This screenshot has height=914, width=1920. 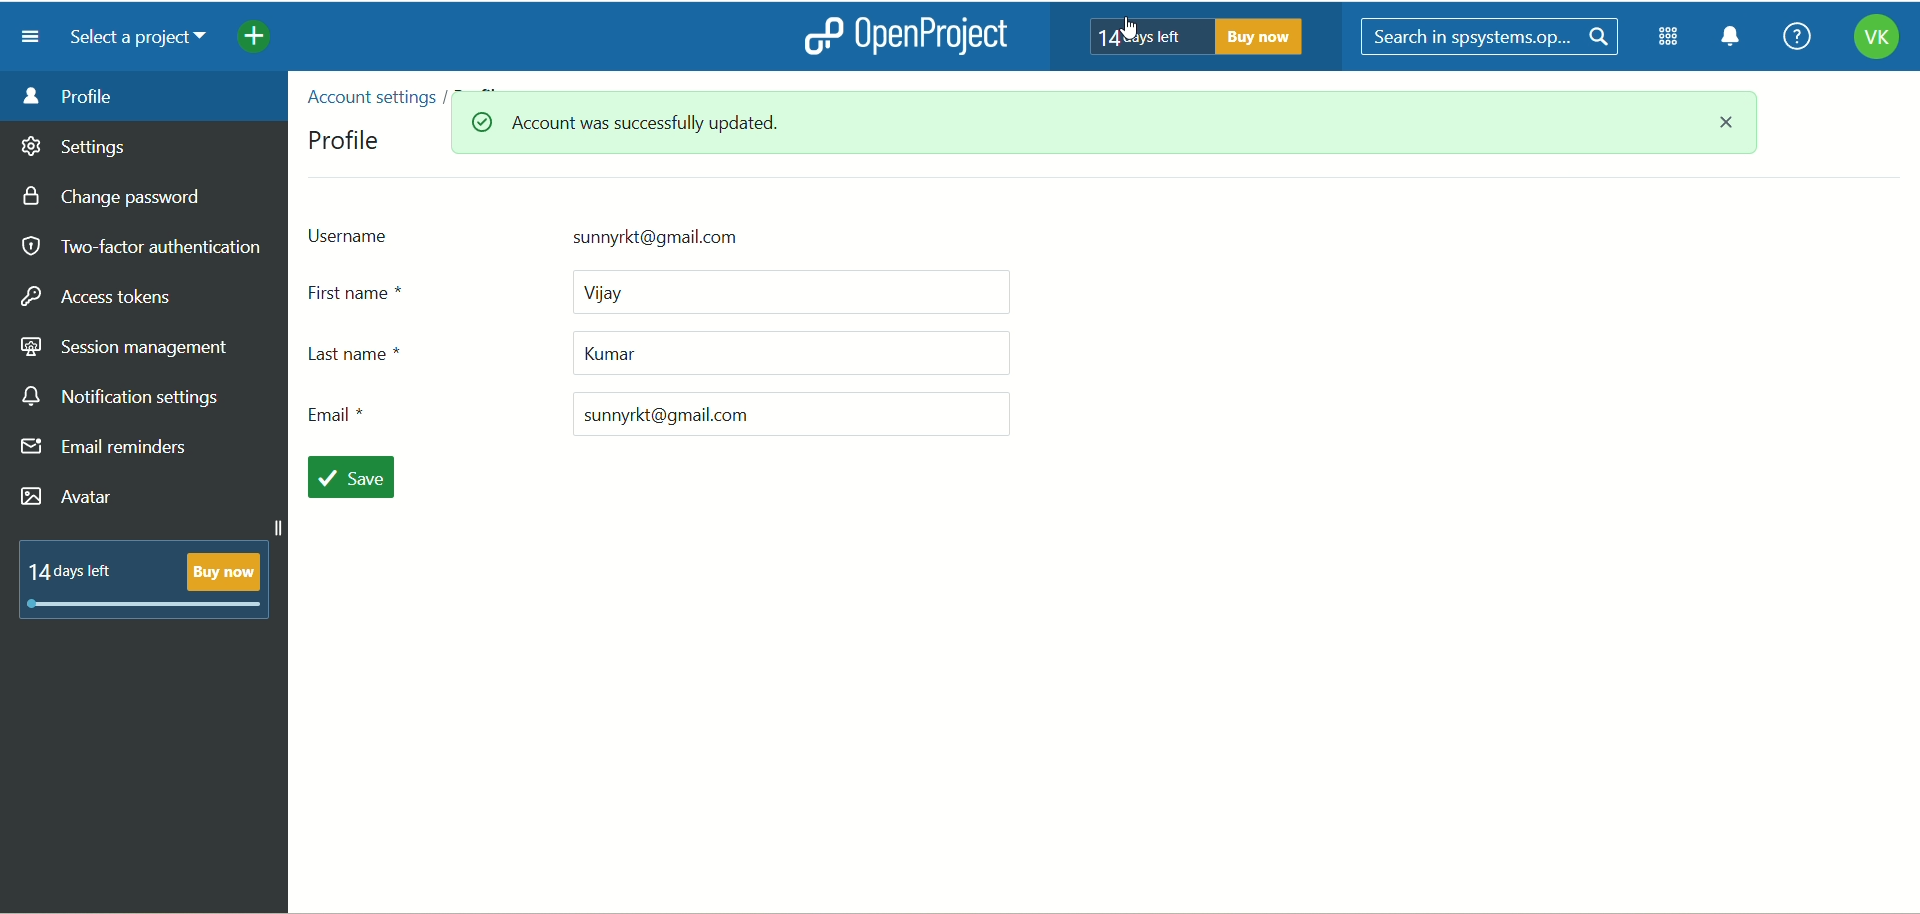 What do you see at coordinates (569, 125) in the screenshot?
I see `account was successfully updated` at bounding box center [569, 125].